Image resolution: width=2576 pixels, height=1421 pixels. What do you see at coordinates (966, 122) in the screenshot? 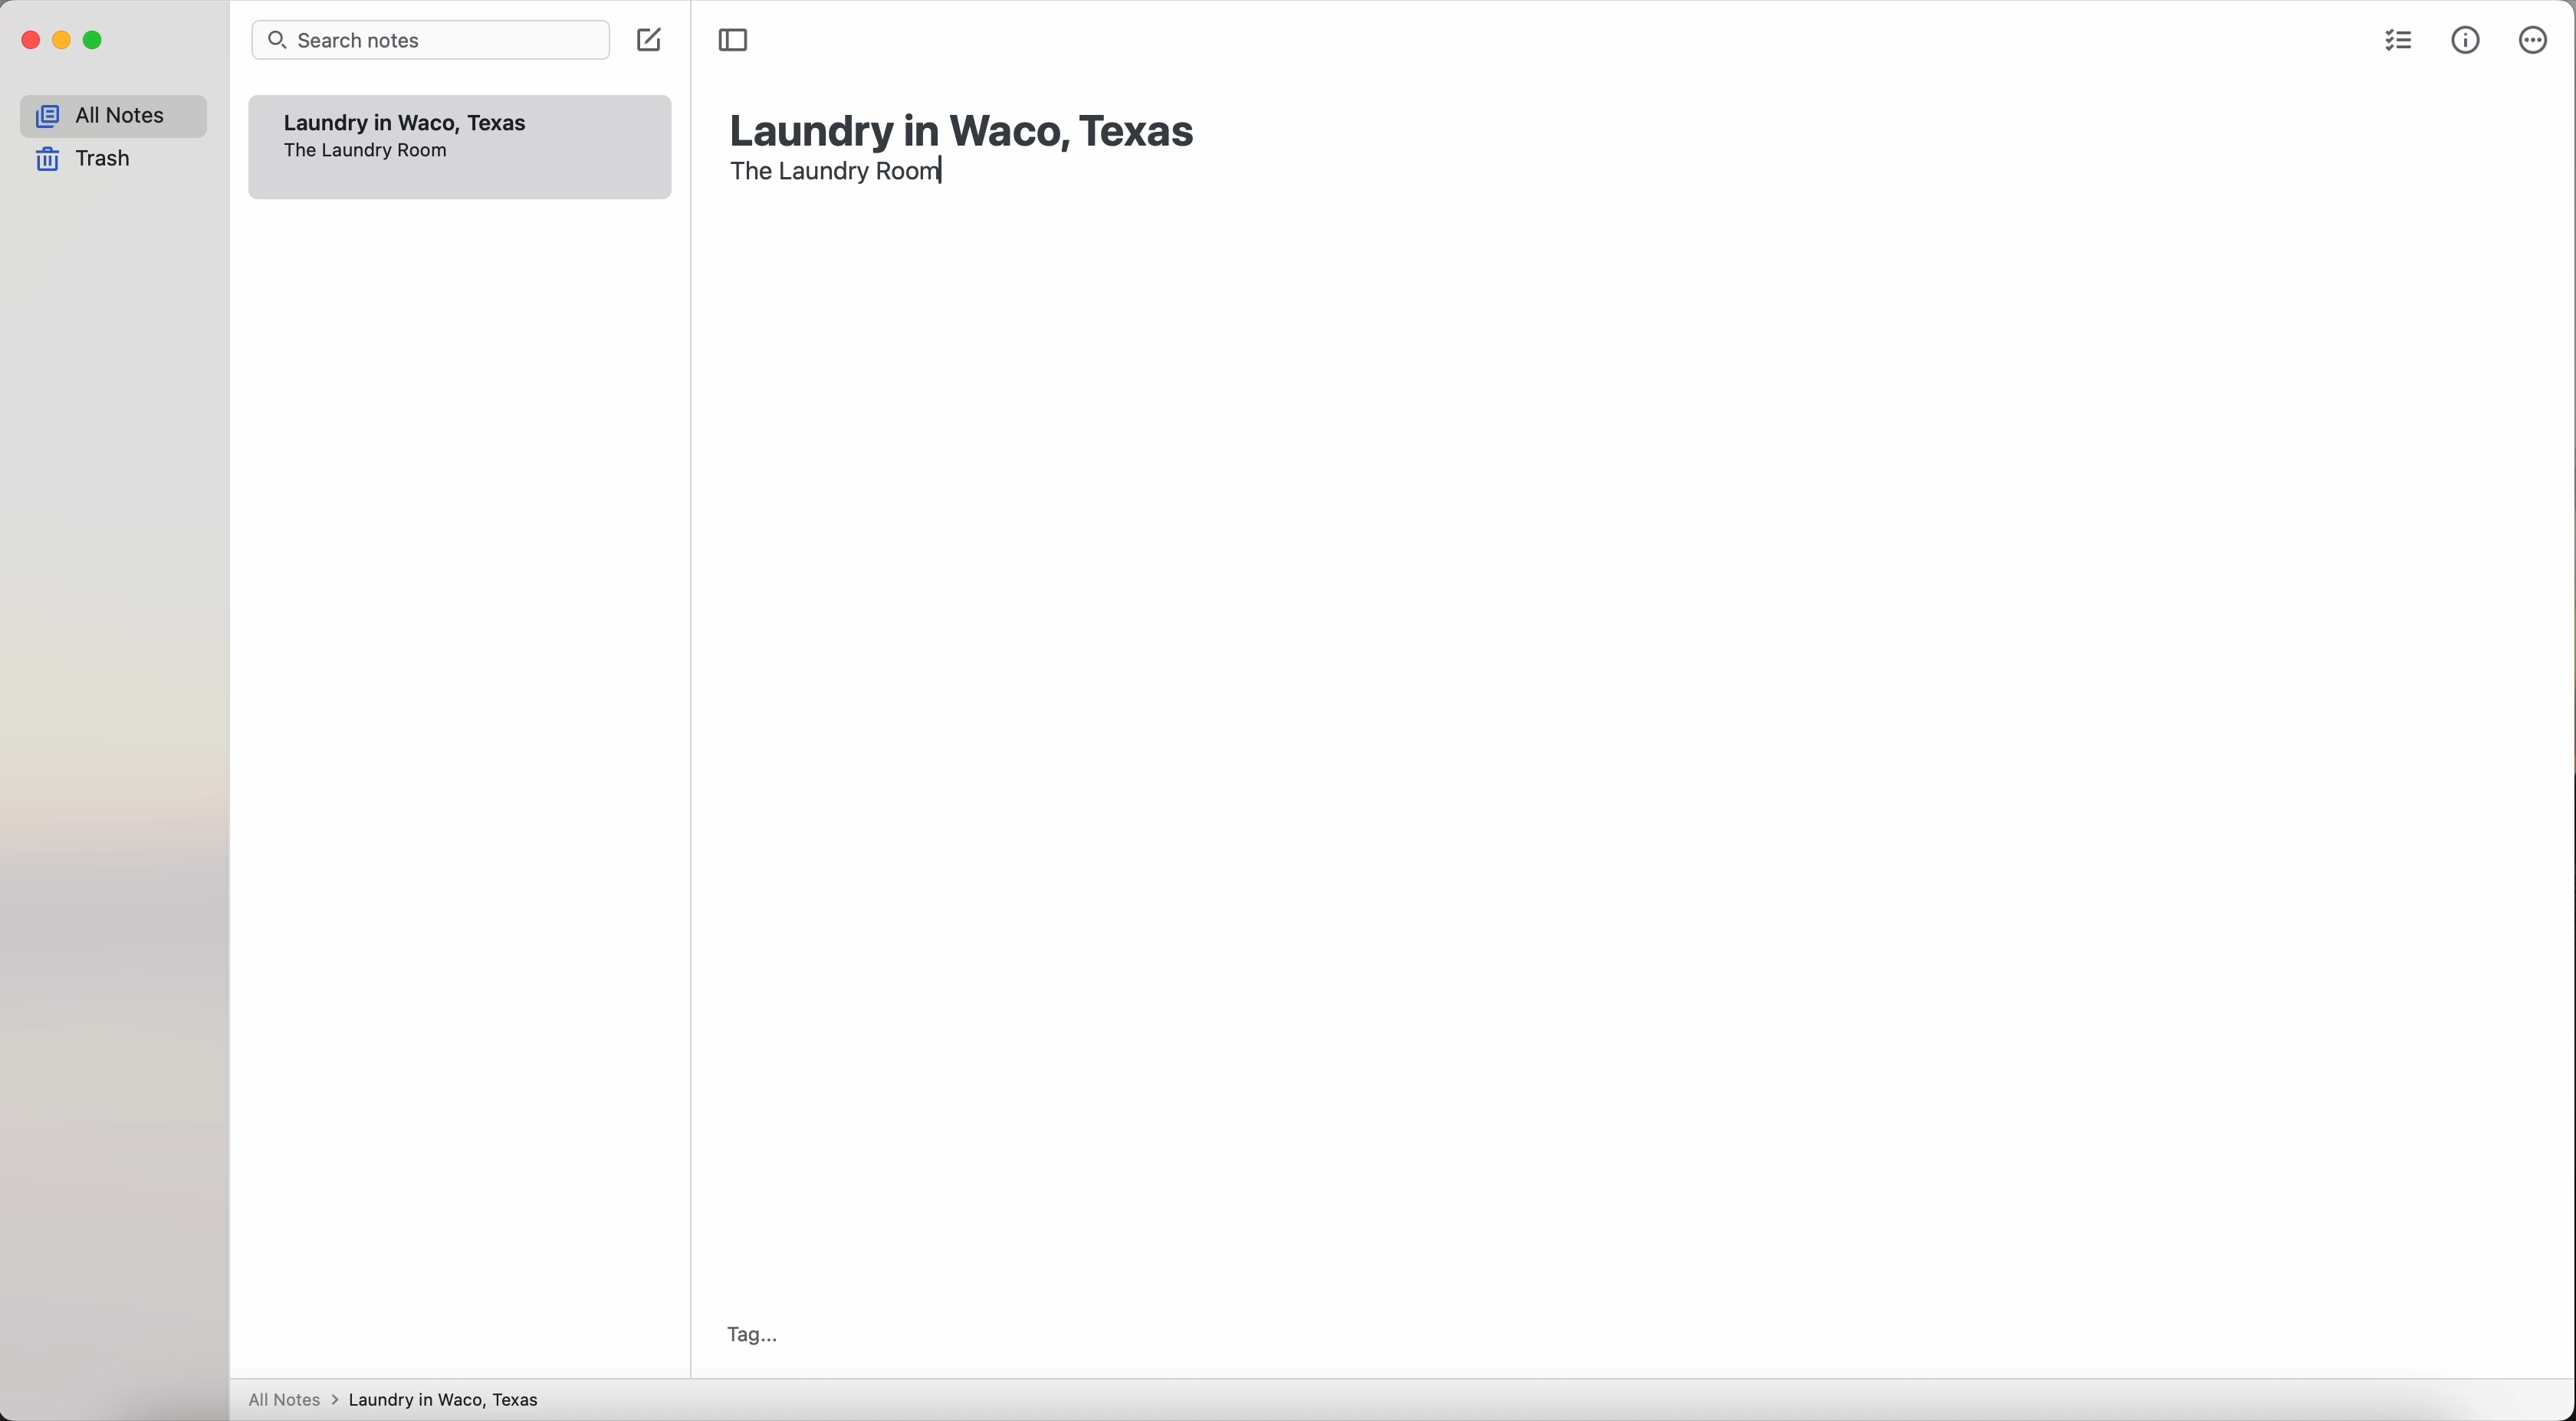
I see `laundry in Waco, Texas` at bounding box center [966, 122].